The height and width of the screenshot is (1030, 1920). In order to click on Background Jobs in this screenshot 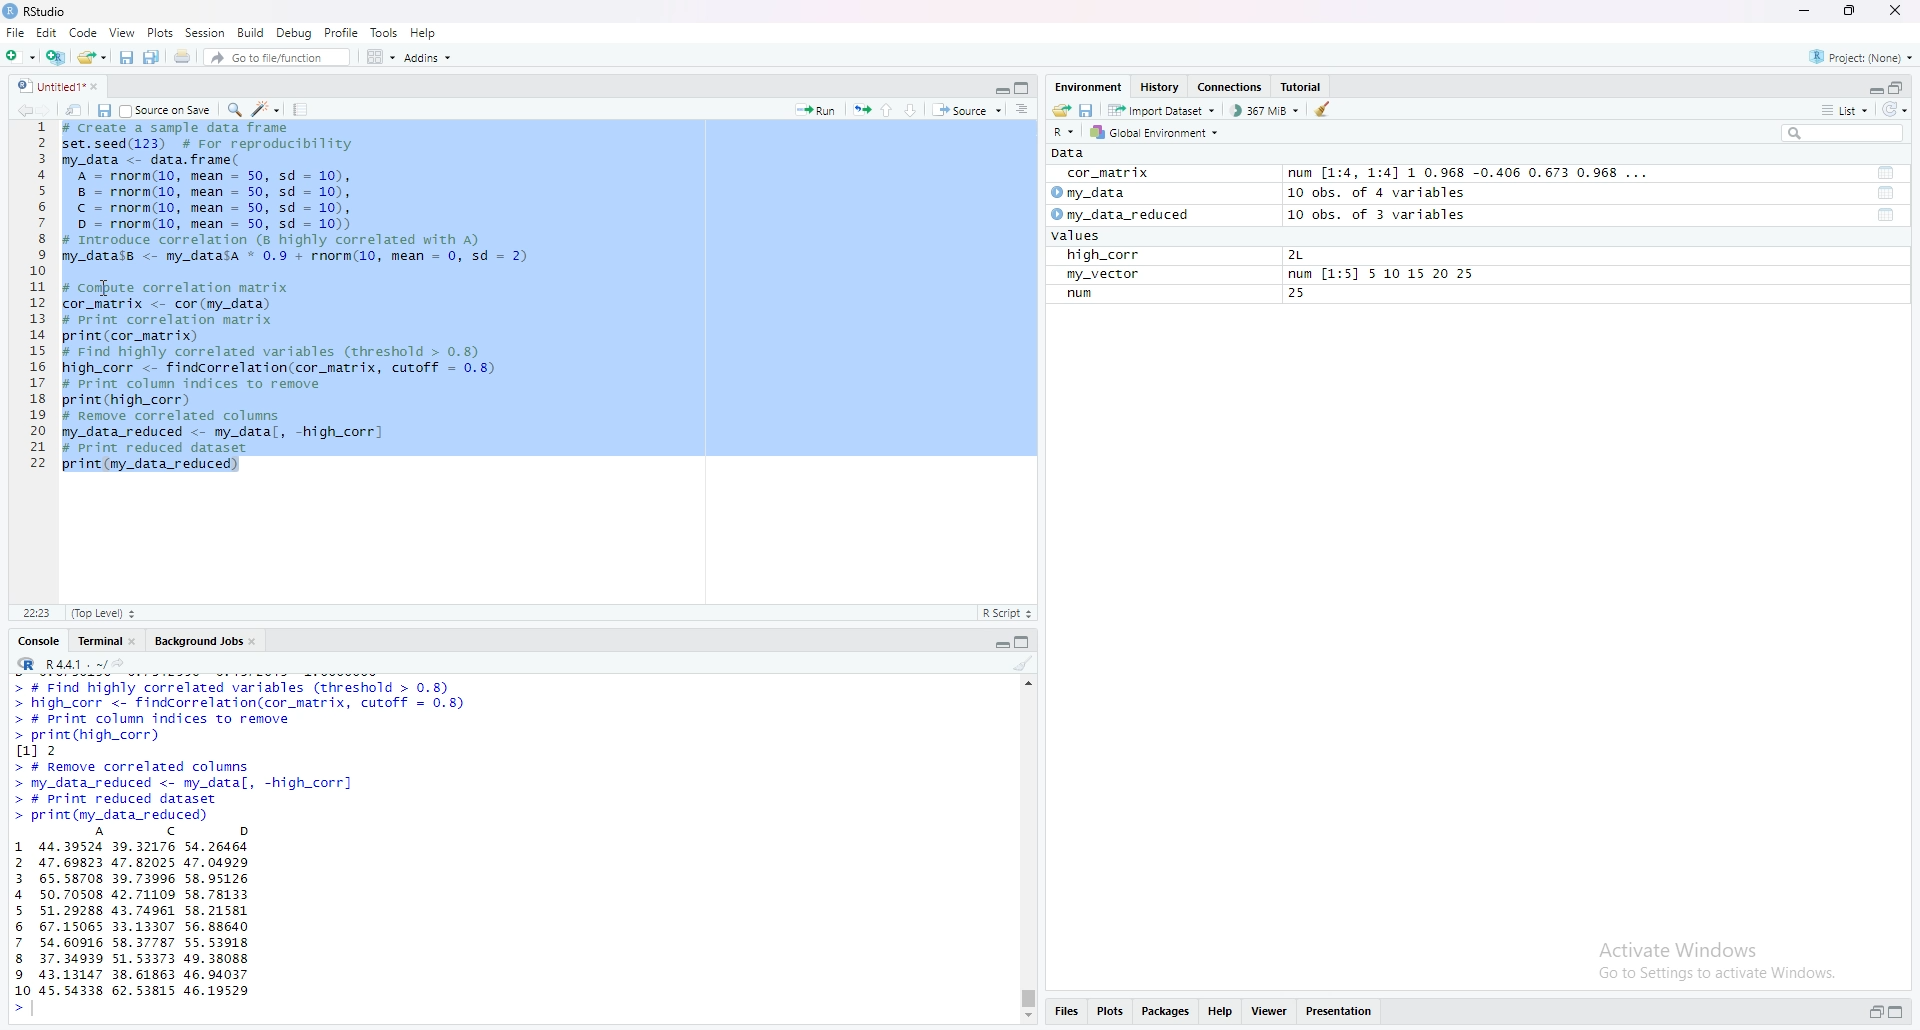, I will do `click(200, 642)`.